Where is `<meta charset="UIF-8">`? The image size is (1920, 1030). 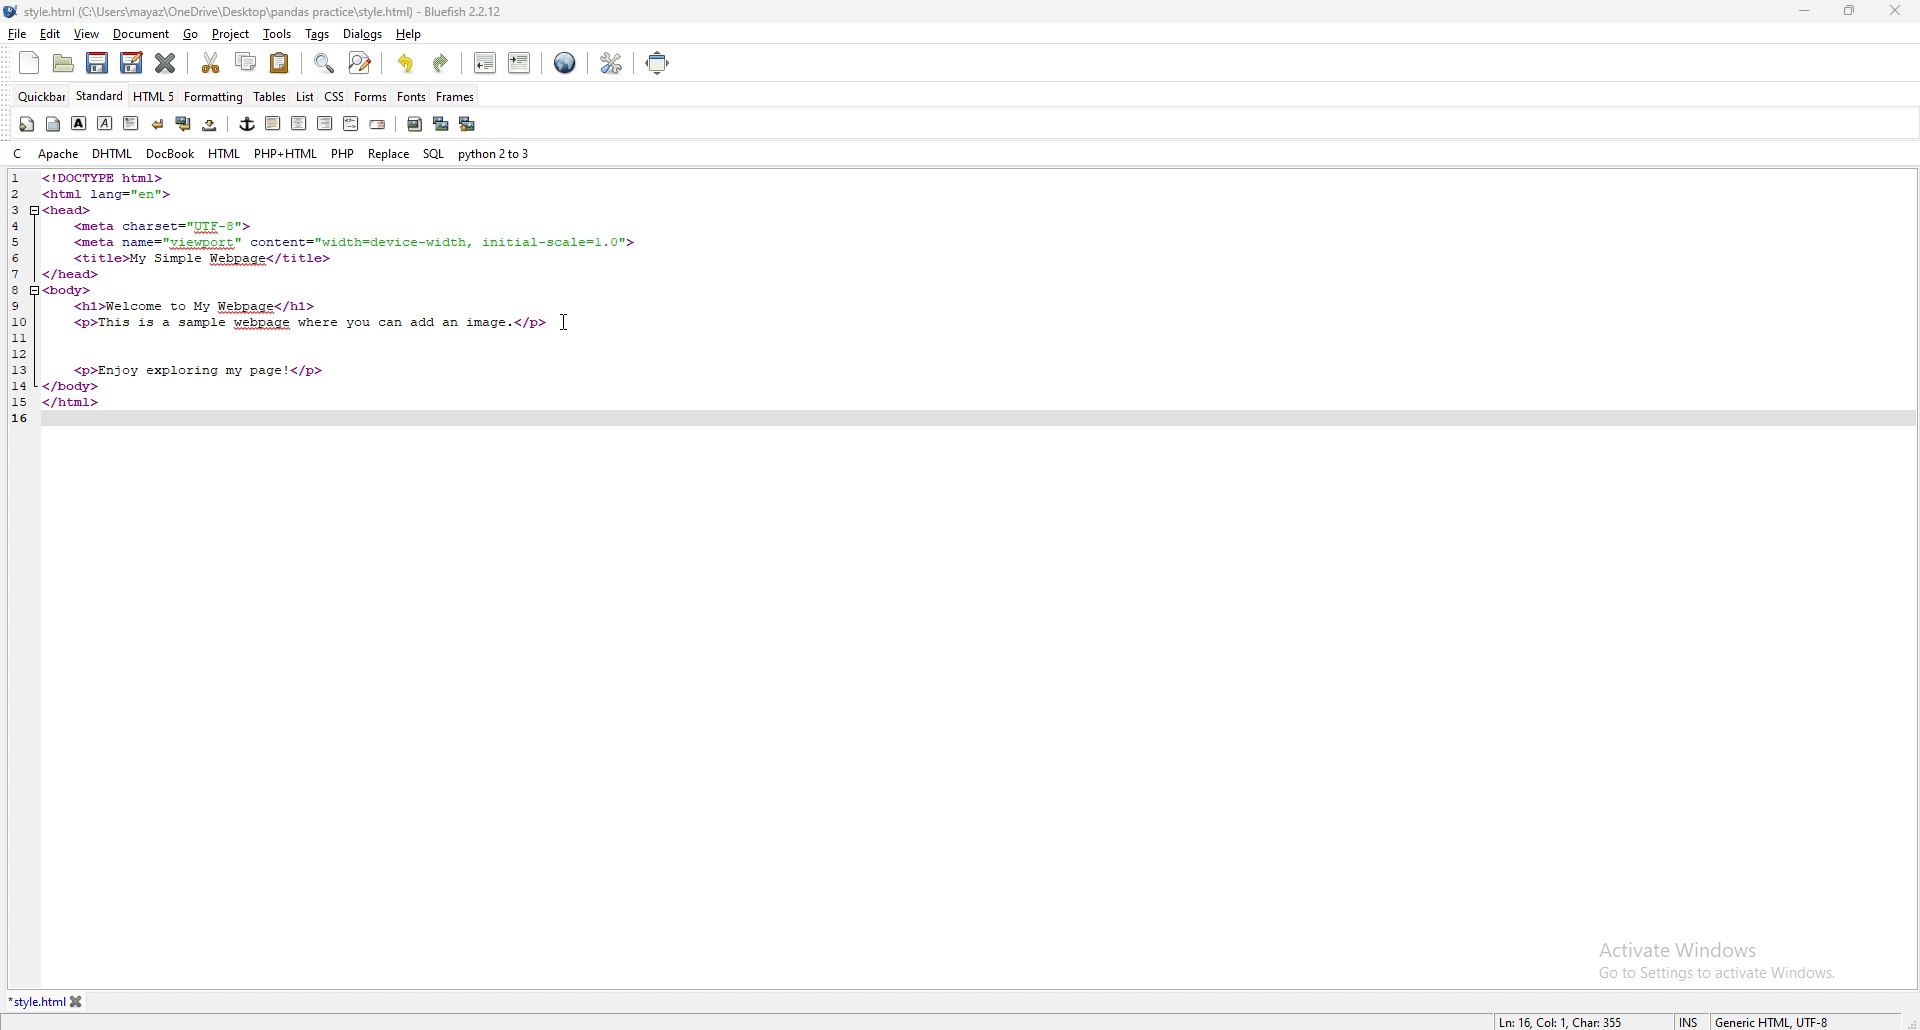
<meta charset="UIF-8"> is located at coordinates (165, 227).